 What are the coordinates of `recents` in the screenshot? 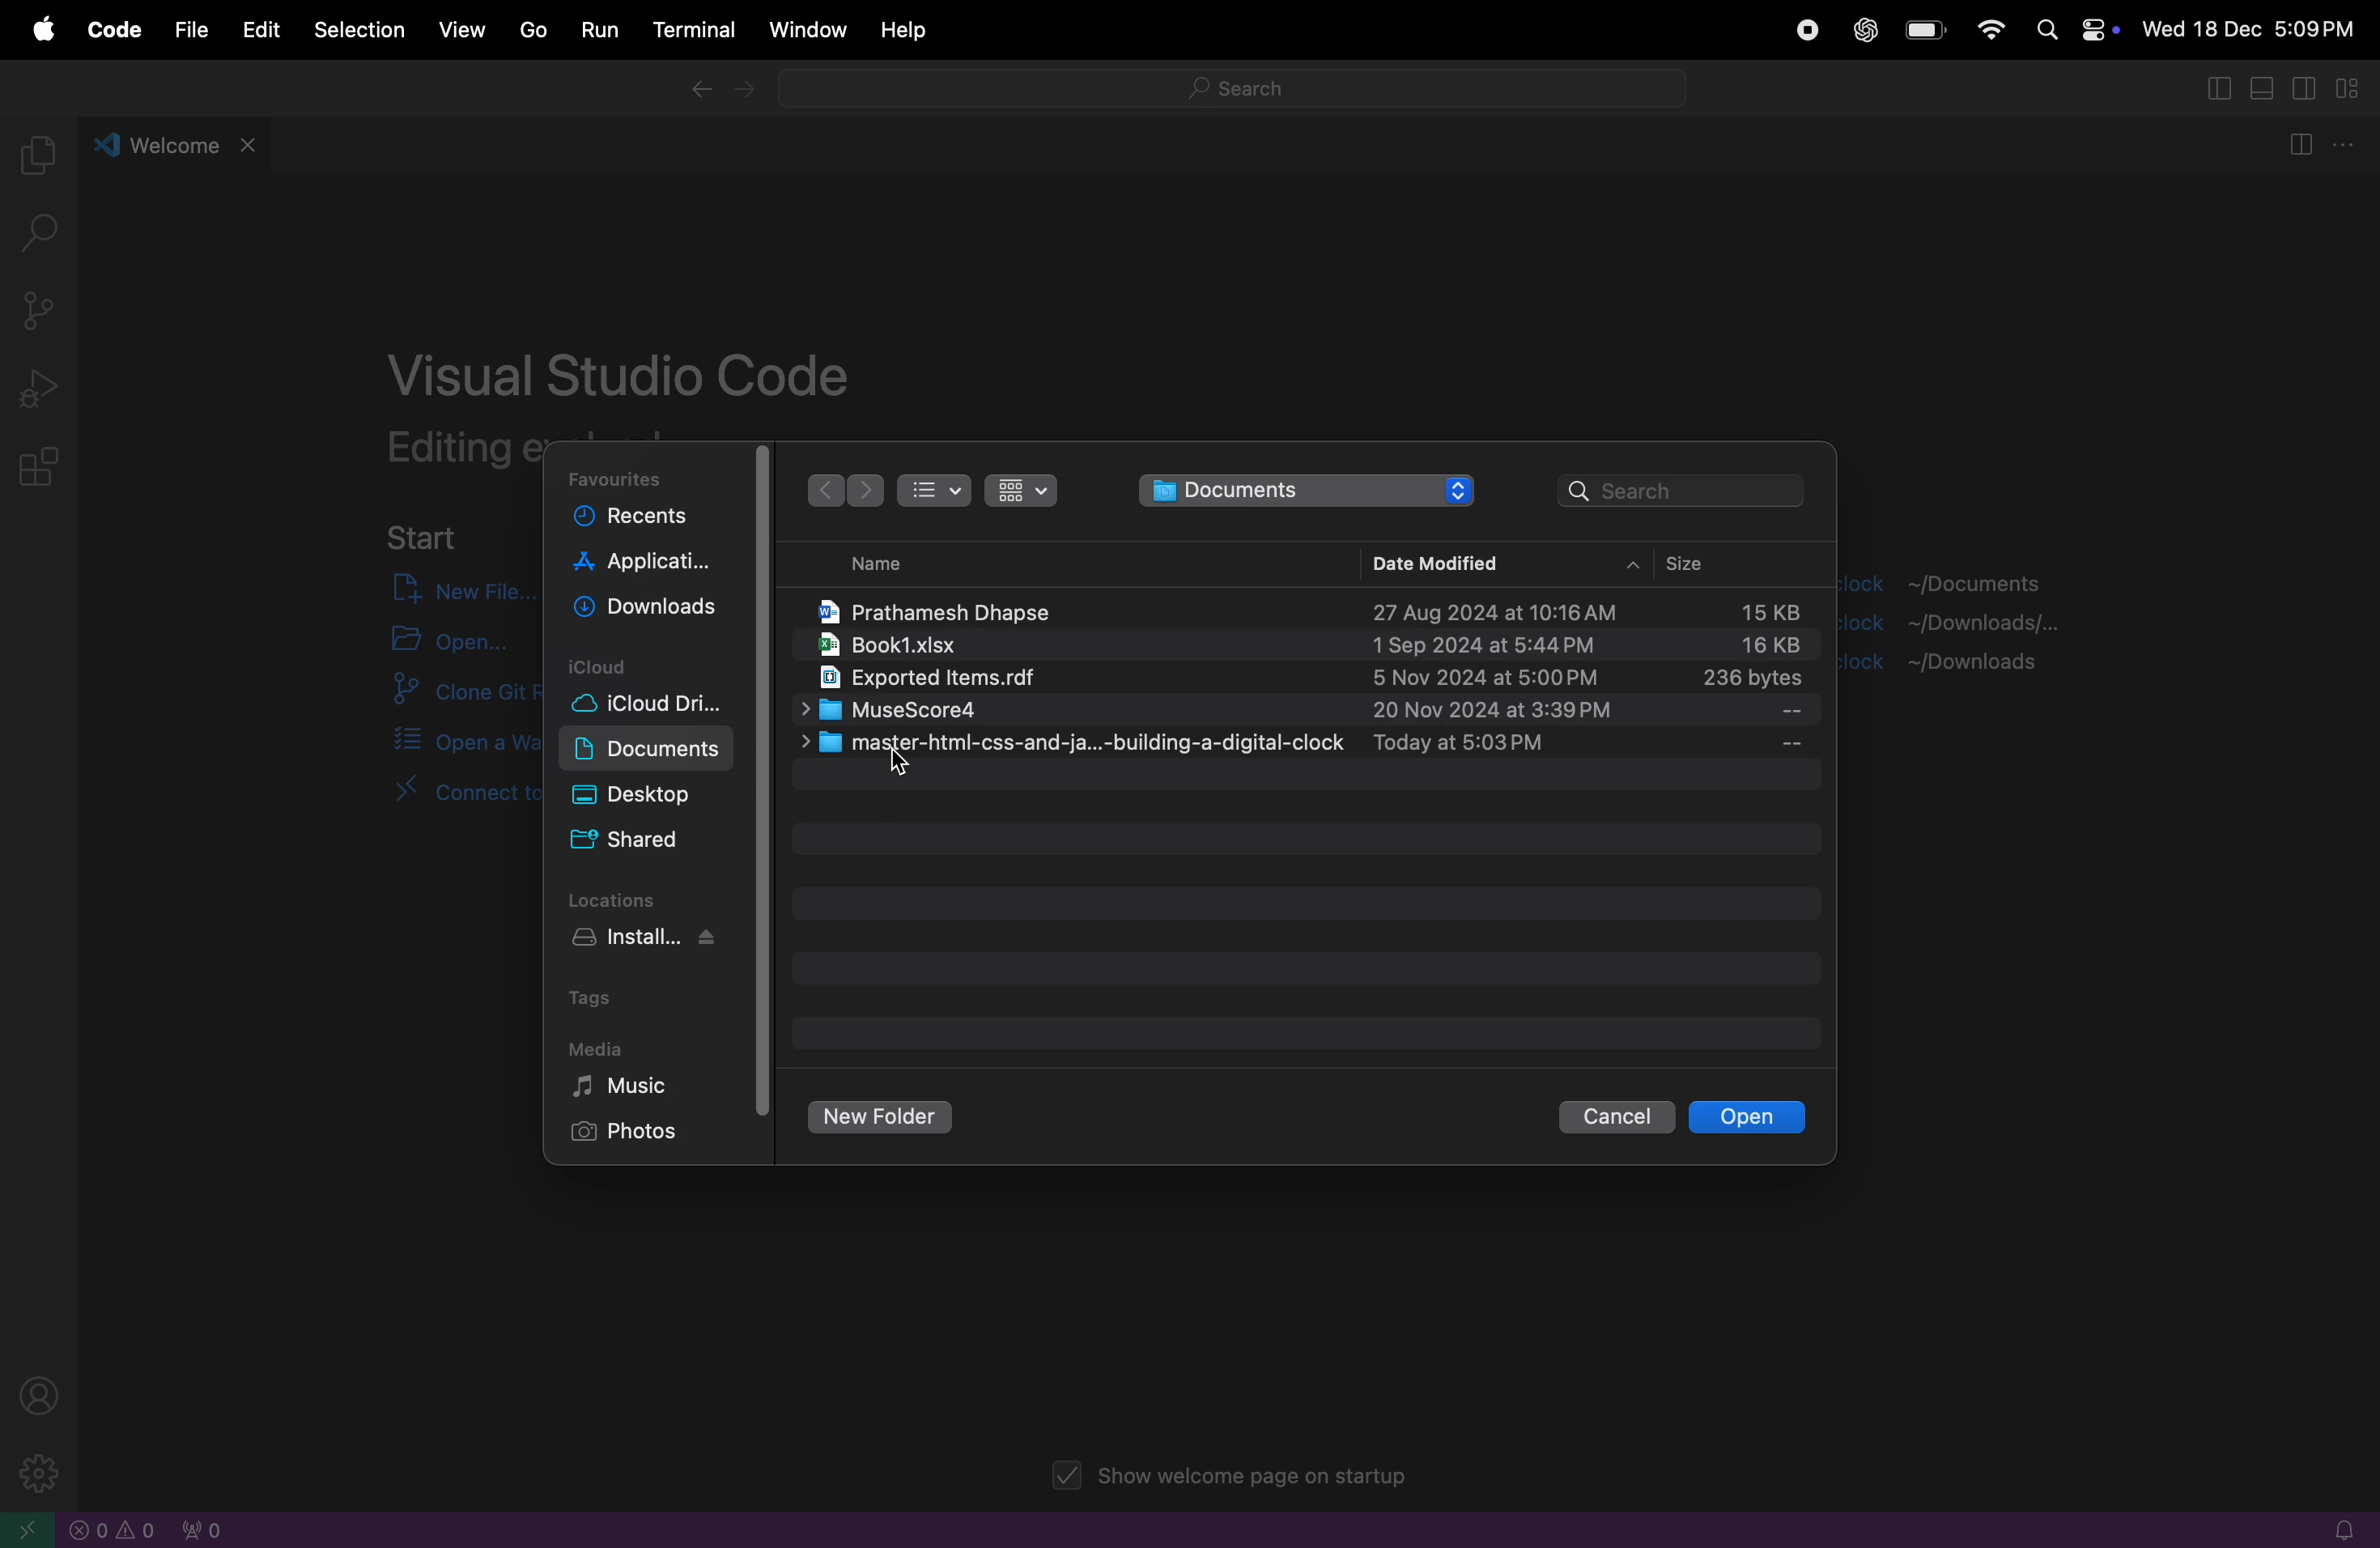 It's located at (646, 520).